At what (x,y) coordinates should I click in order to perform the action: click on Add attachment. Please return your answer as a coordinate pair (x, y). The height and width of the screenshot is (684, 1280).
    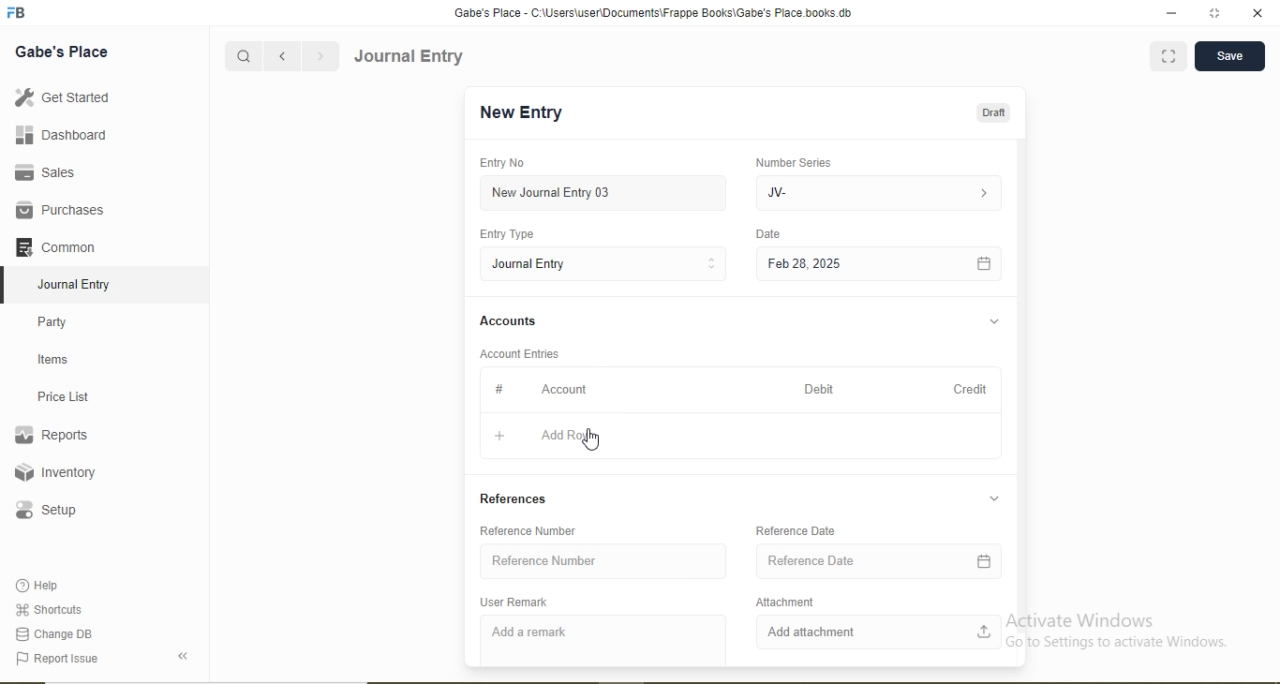
    Looking at the image, I should click on (811, 632).